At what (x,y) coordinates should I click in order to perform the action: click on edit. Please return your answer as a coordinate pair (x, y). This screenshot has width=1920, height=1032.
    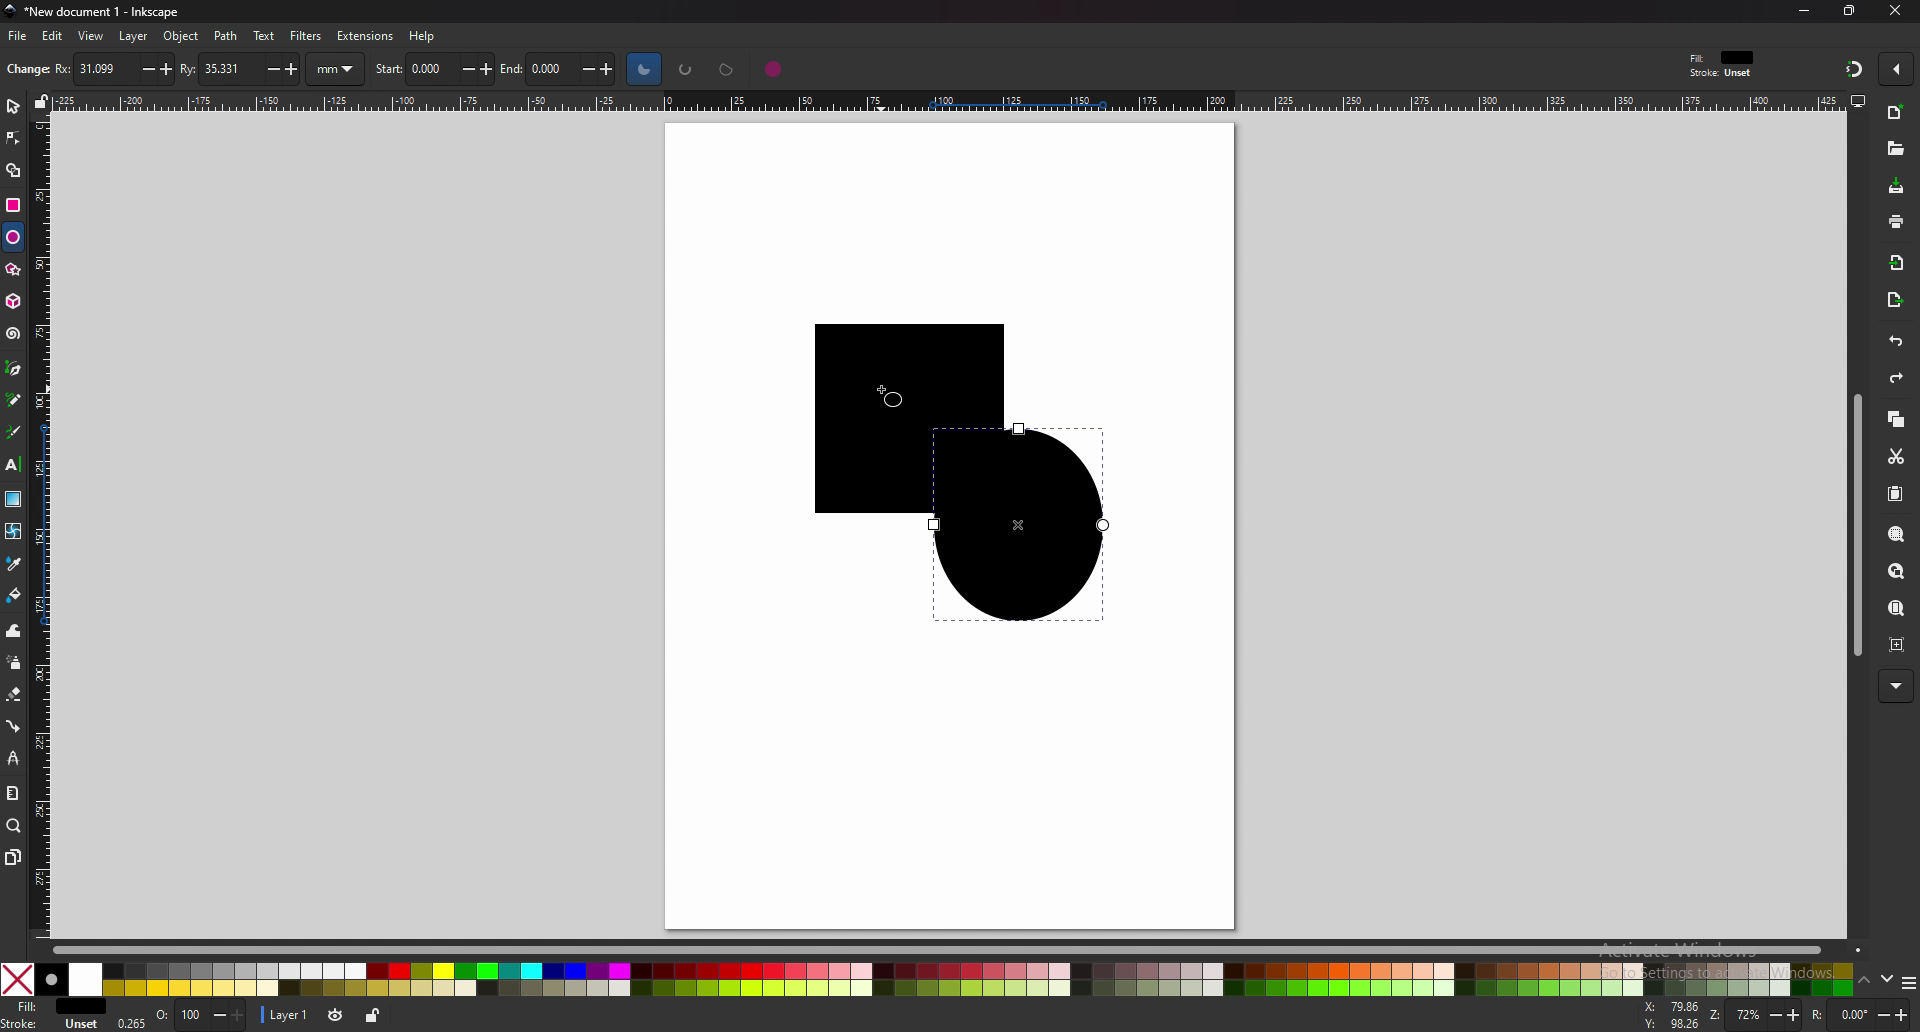
    Looking at the image, I should click on (54, 37).